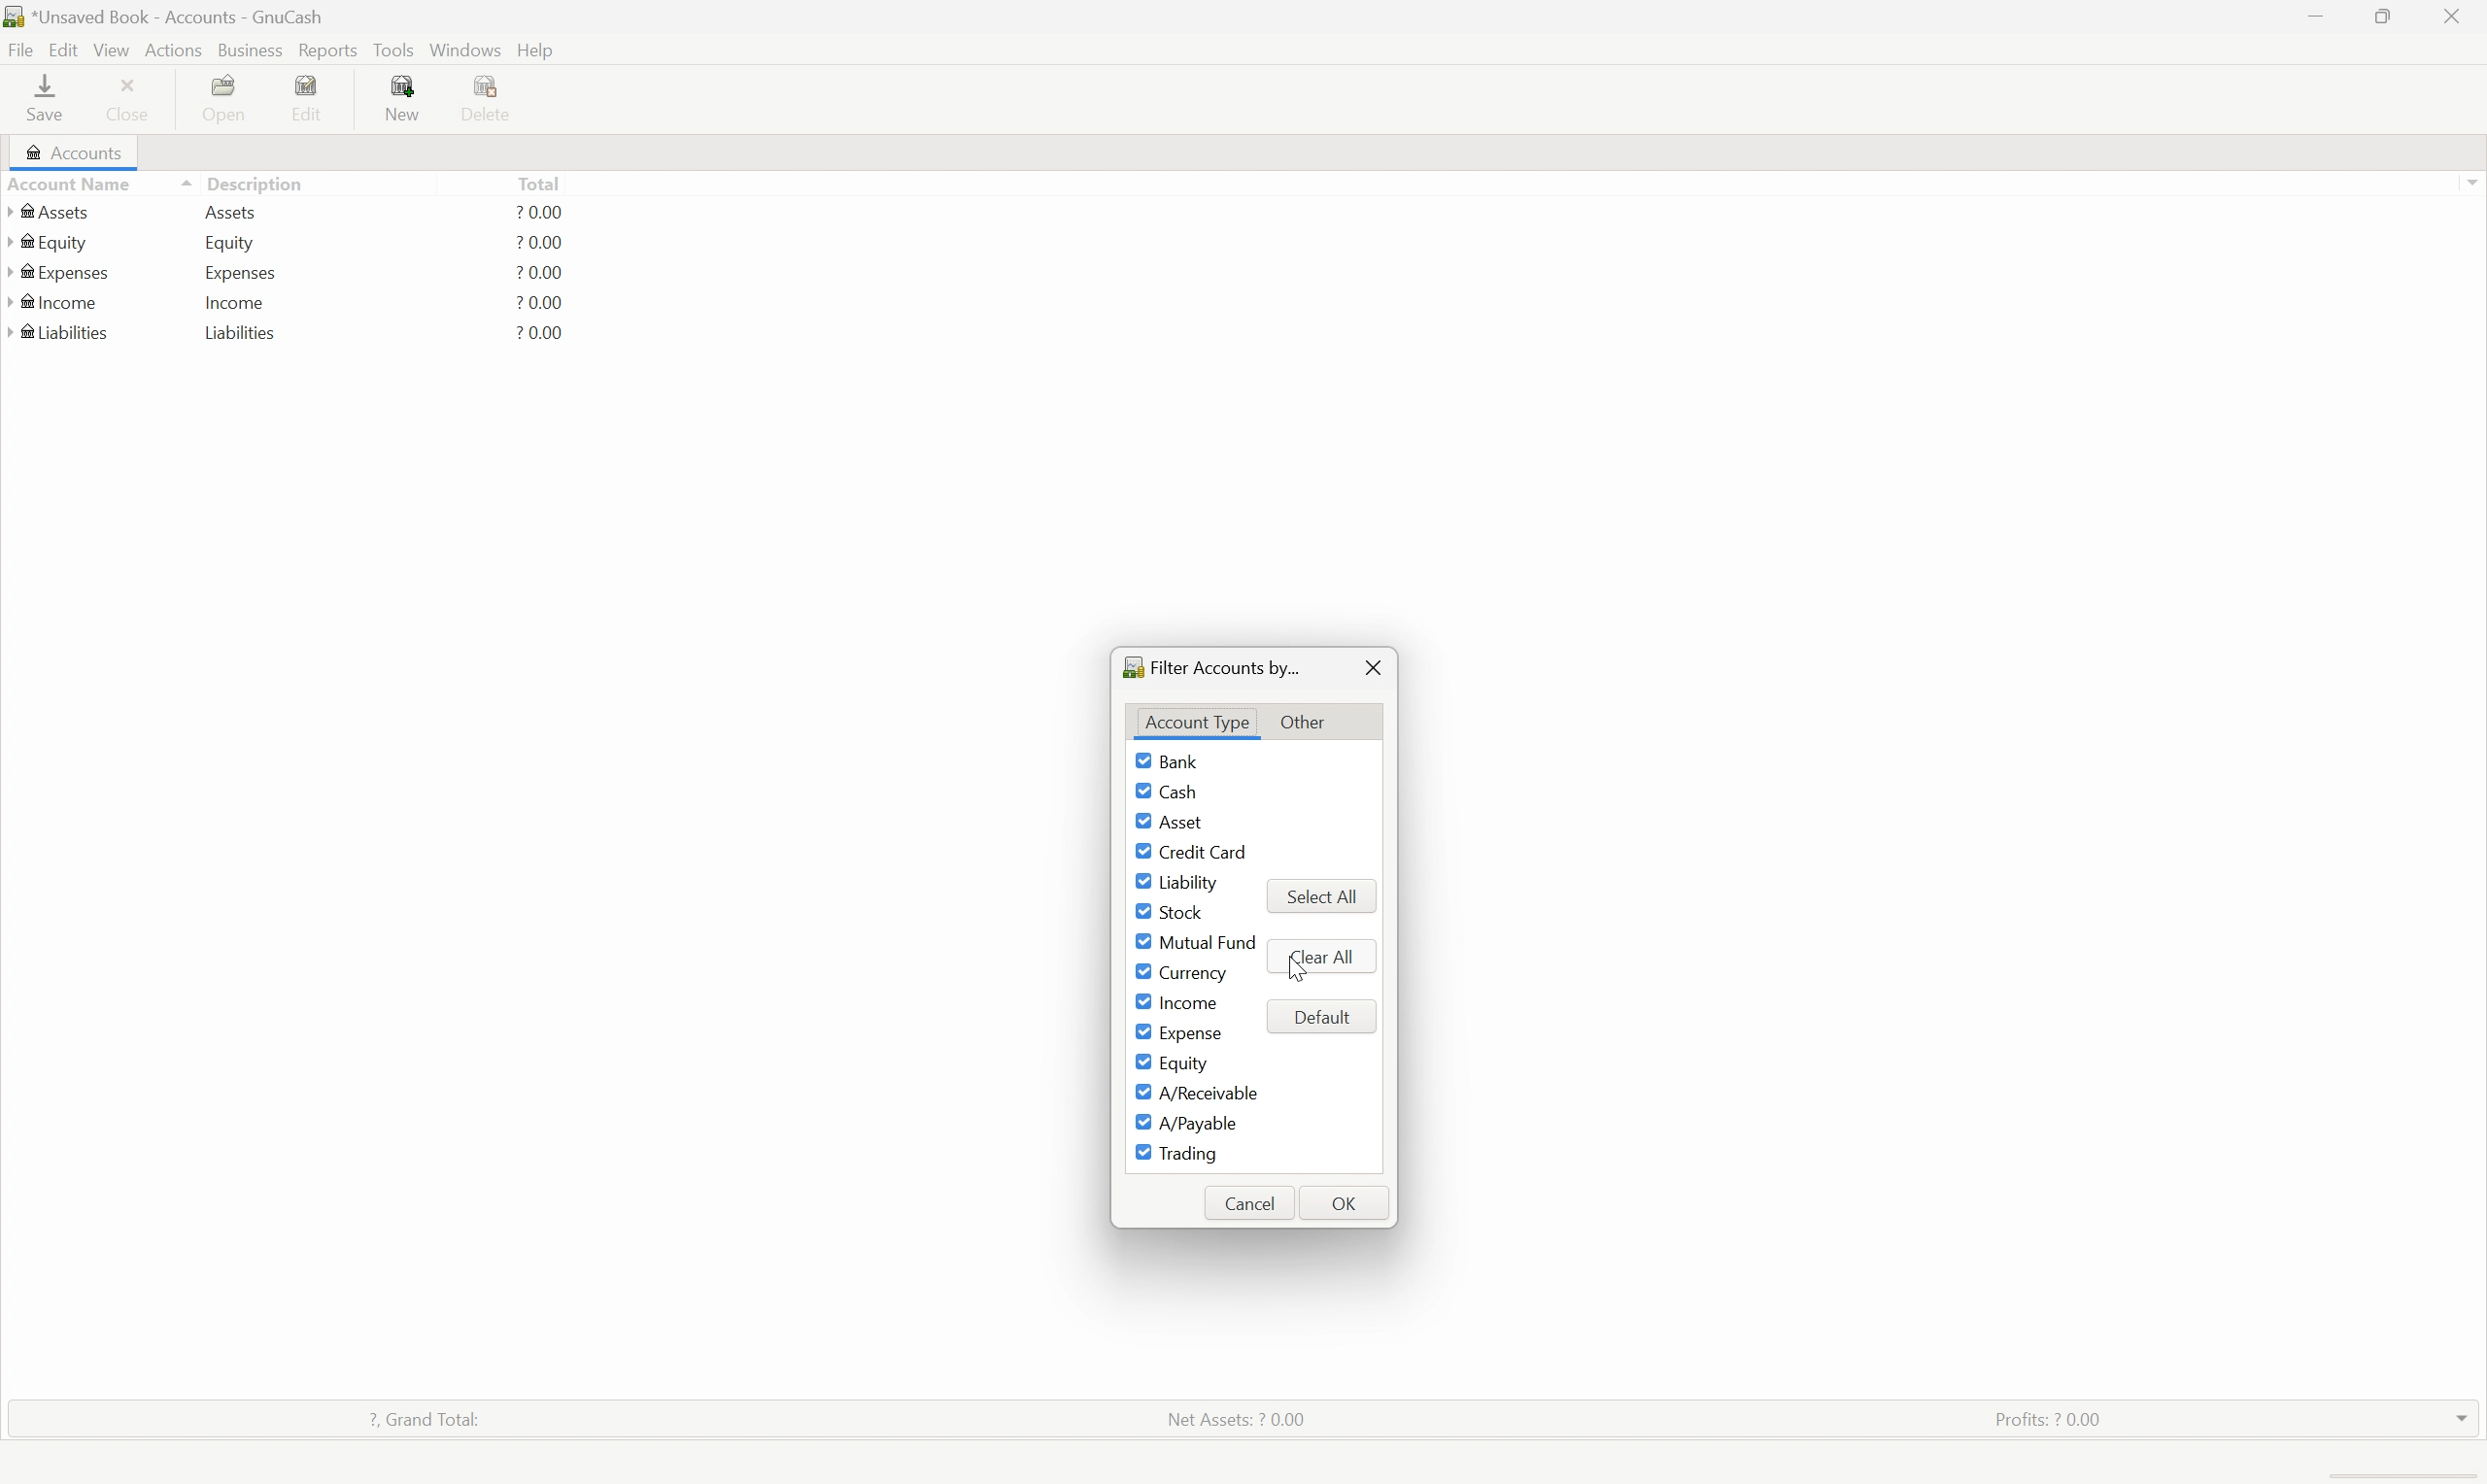  Describe the element at coordinates (1191, 1034) in the screenshot. I see `Expense` at that location.